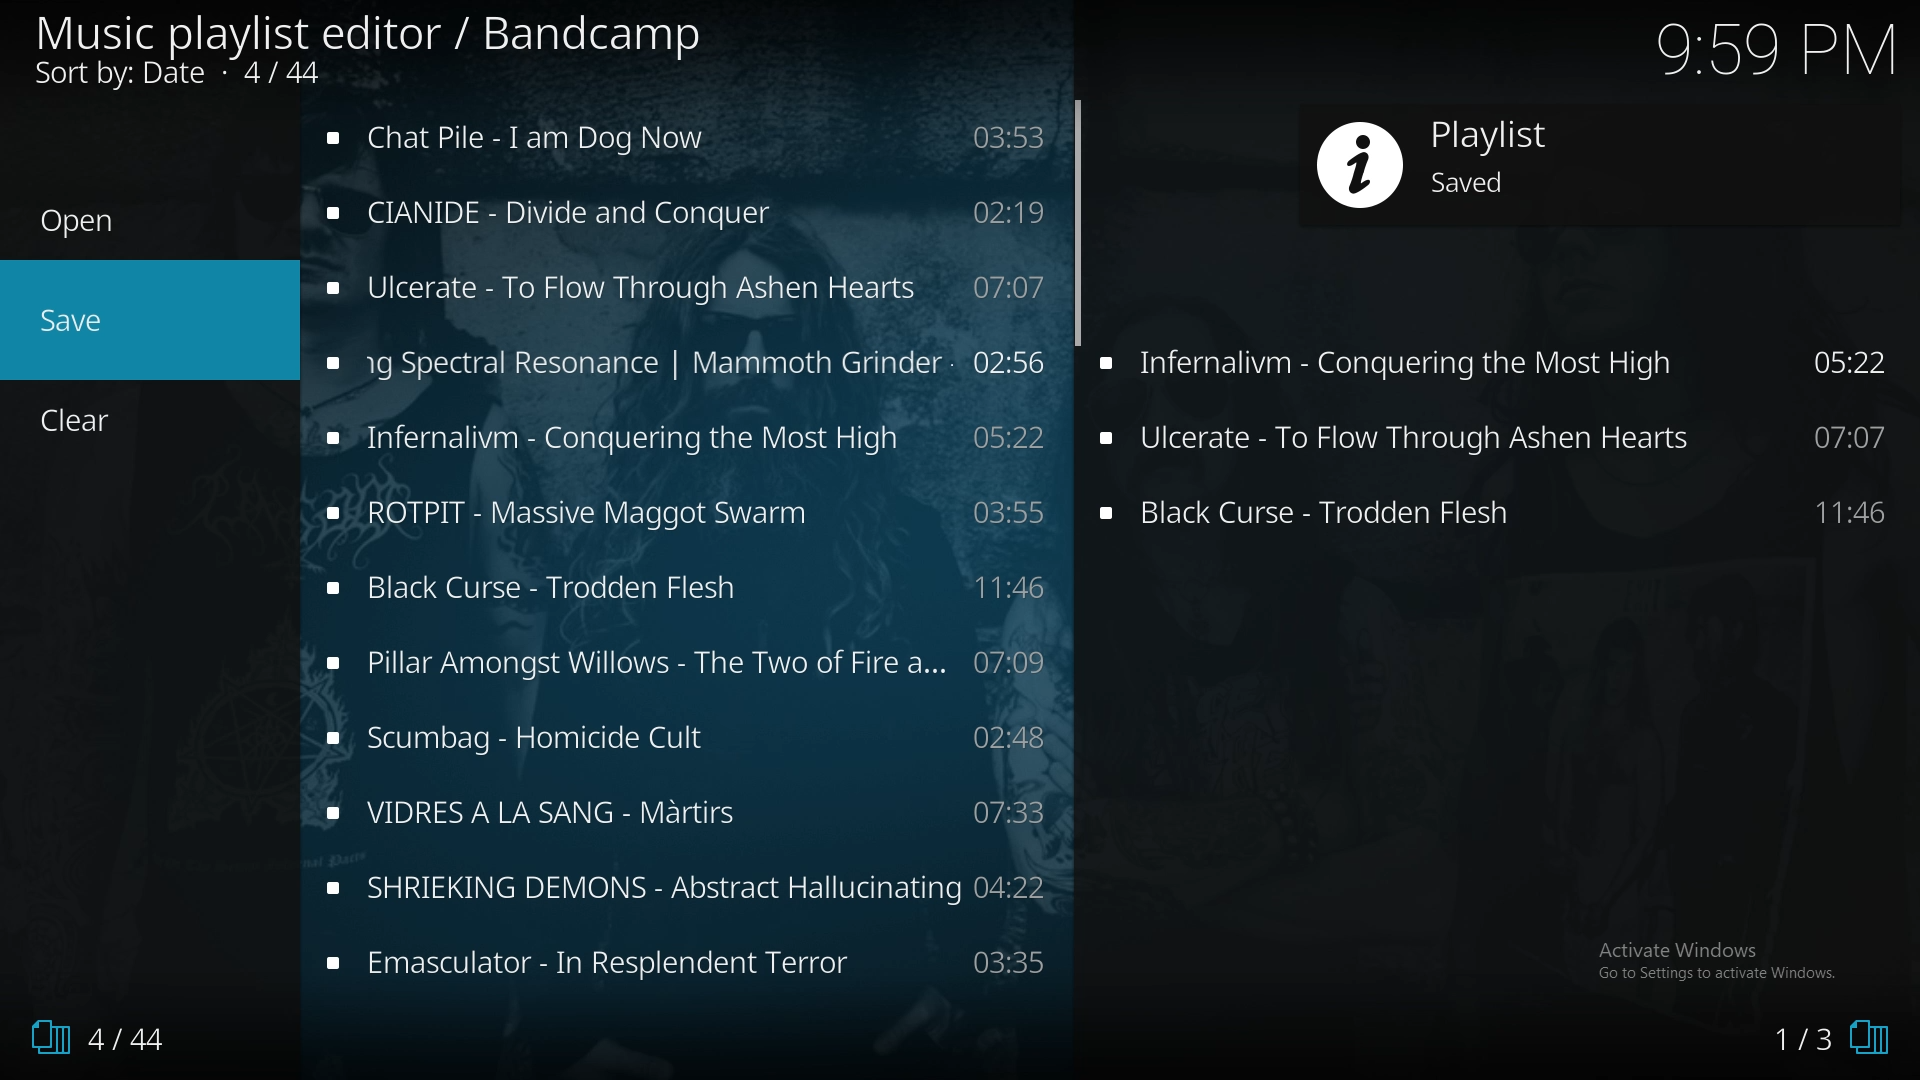  Describe the element at coordinates (1078, 222) in the screenshot. I see `scroll bar` at that location.